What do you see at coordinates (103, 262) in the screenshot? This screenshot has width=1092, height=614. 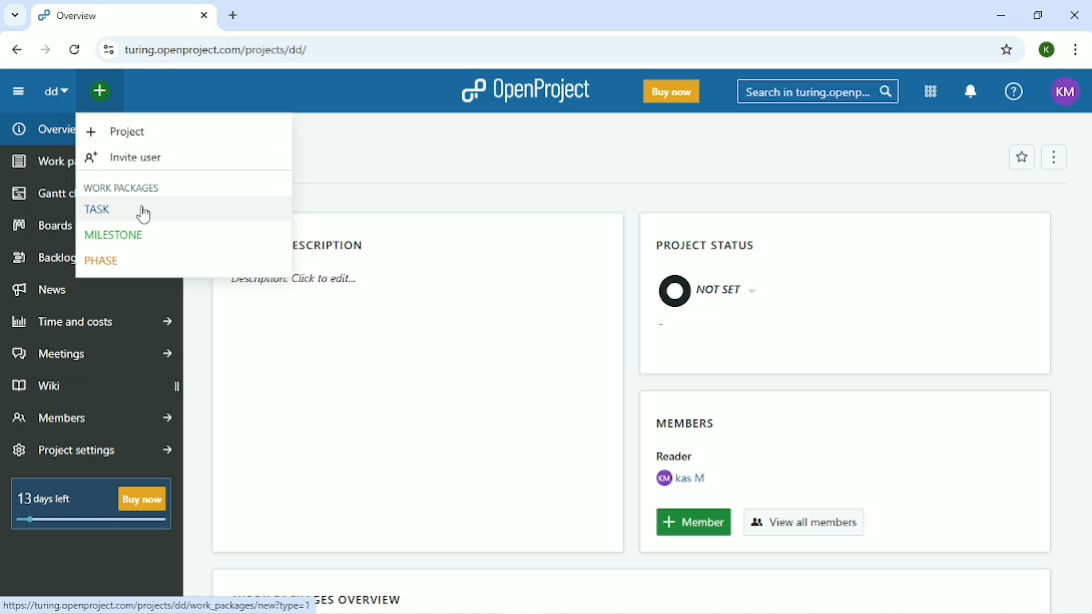 I see `Phase` at bounding box center [103, 262].